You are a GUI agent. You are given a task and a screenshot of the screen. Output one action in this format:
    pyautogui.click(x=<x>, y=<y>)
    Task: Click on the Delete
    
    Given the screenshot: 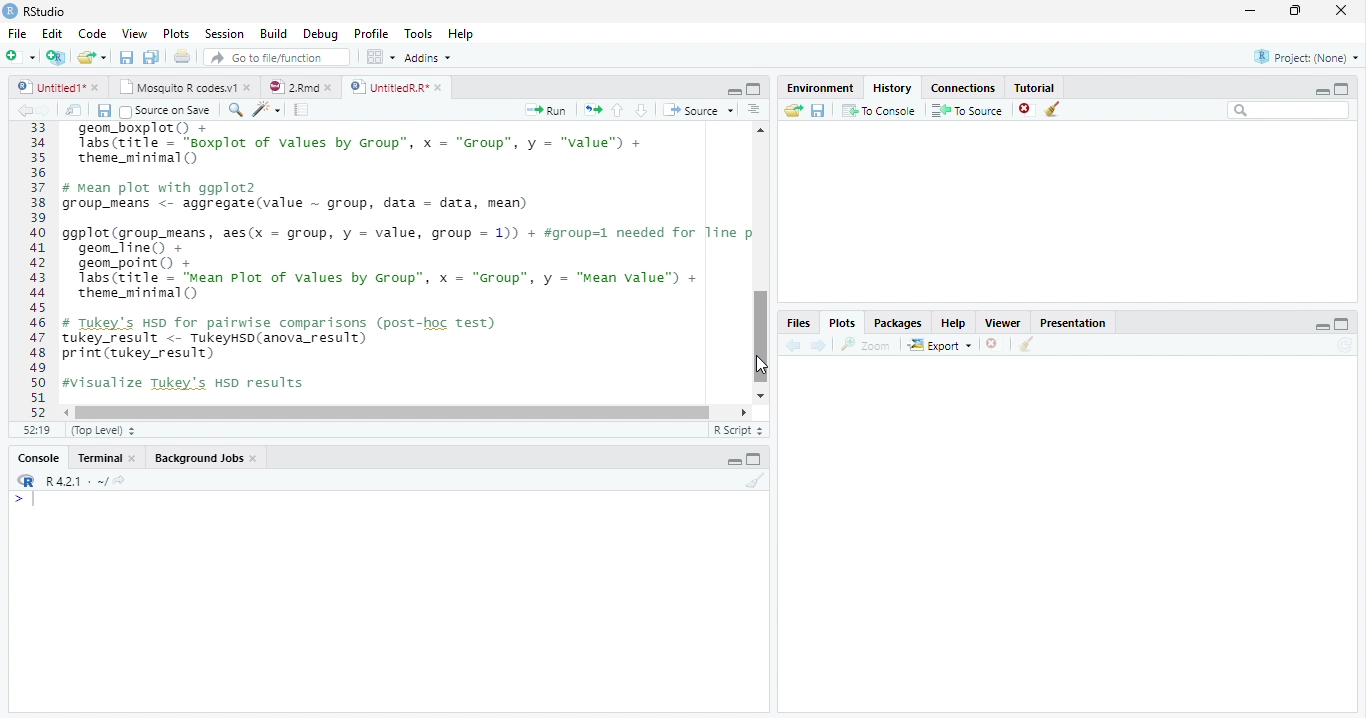 What is the action you would take?
    pyautogui.click(x=993, y=345)
    